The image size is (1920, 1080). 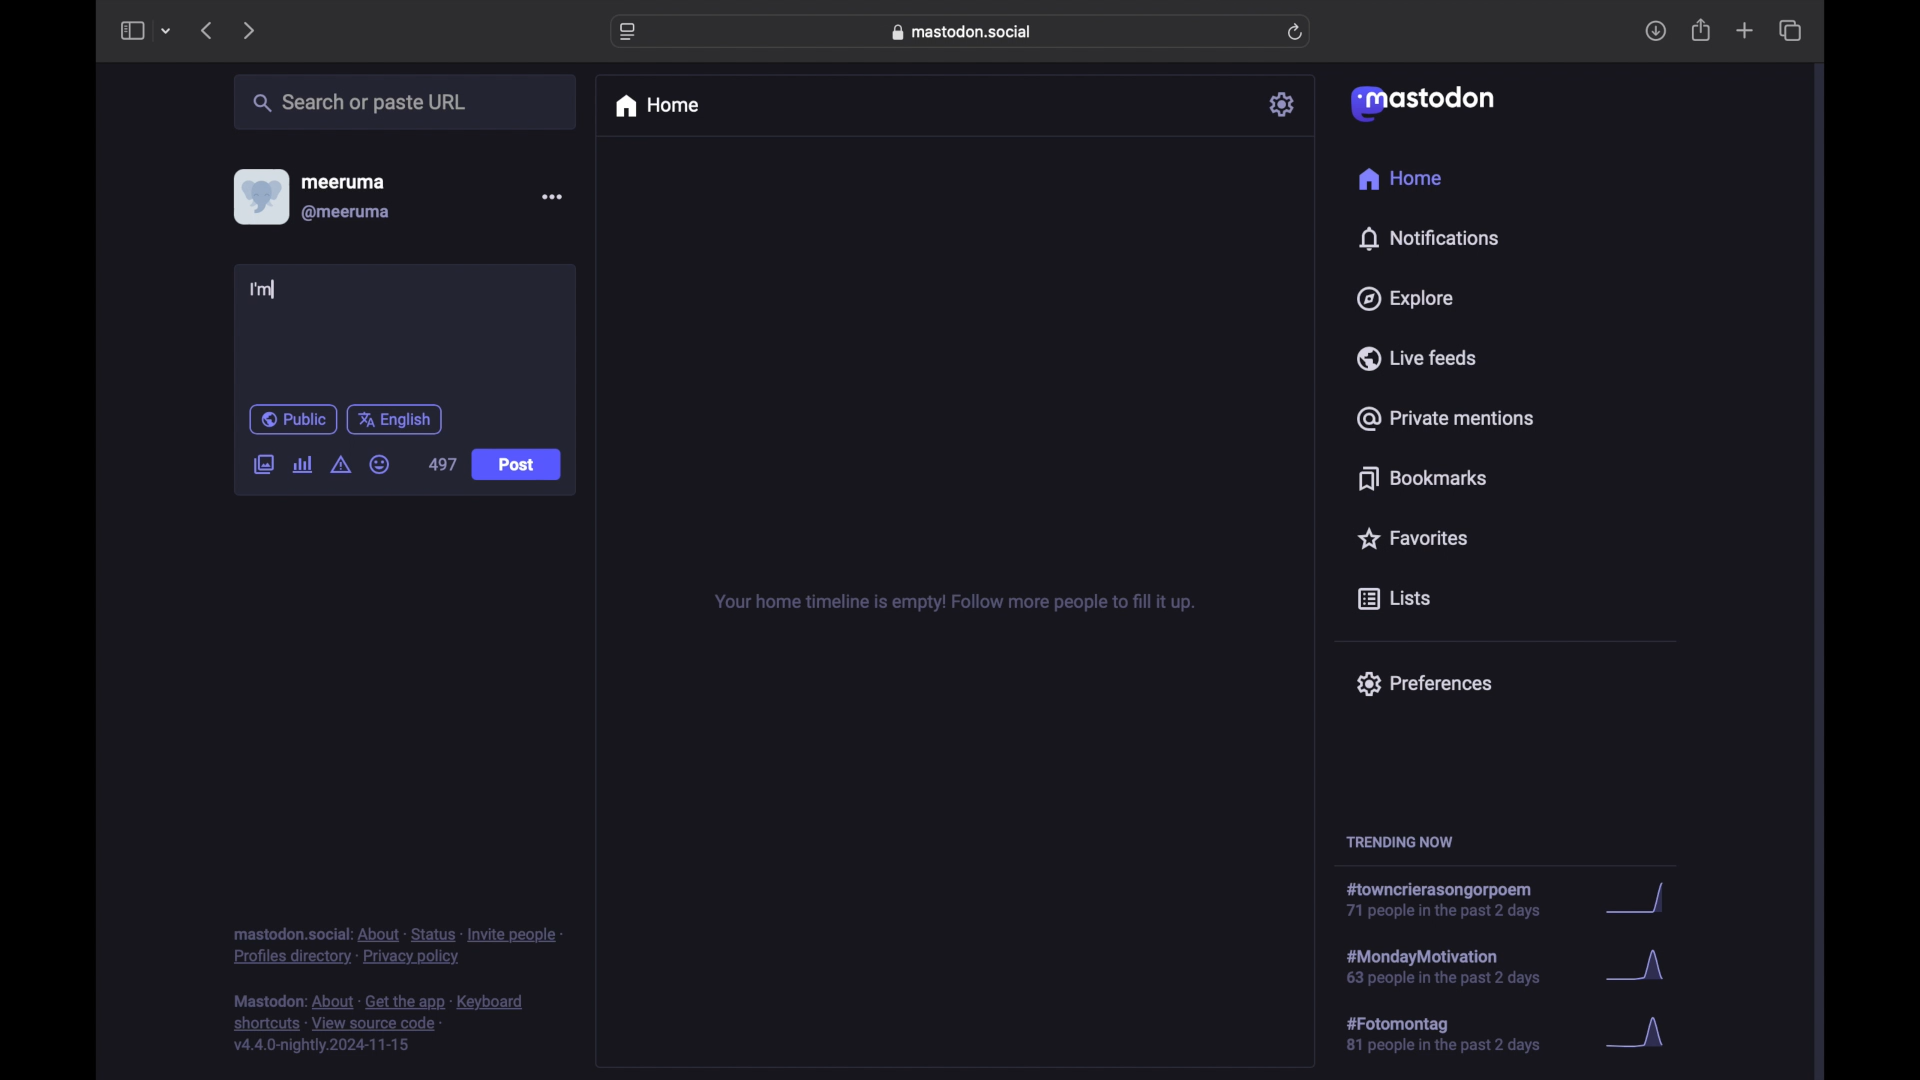 What do you see at coordinates (206, 30) in the screenshot?
I see `previous` at bounding box center [206, 30].